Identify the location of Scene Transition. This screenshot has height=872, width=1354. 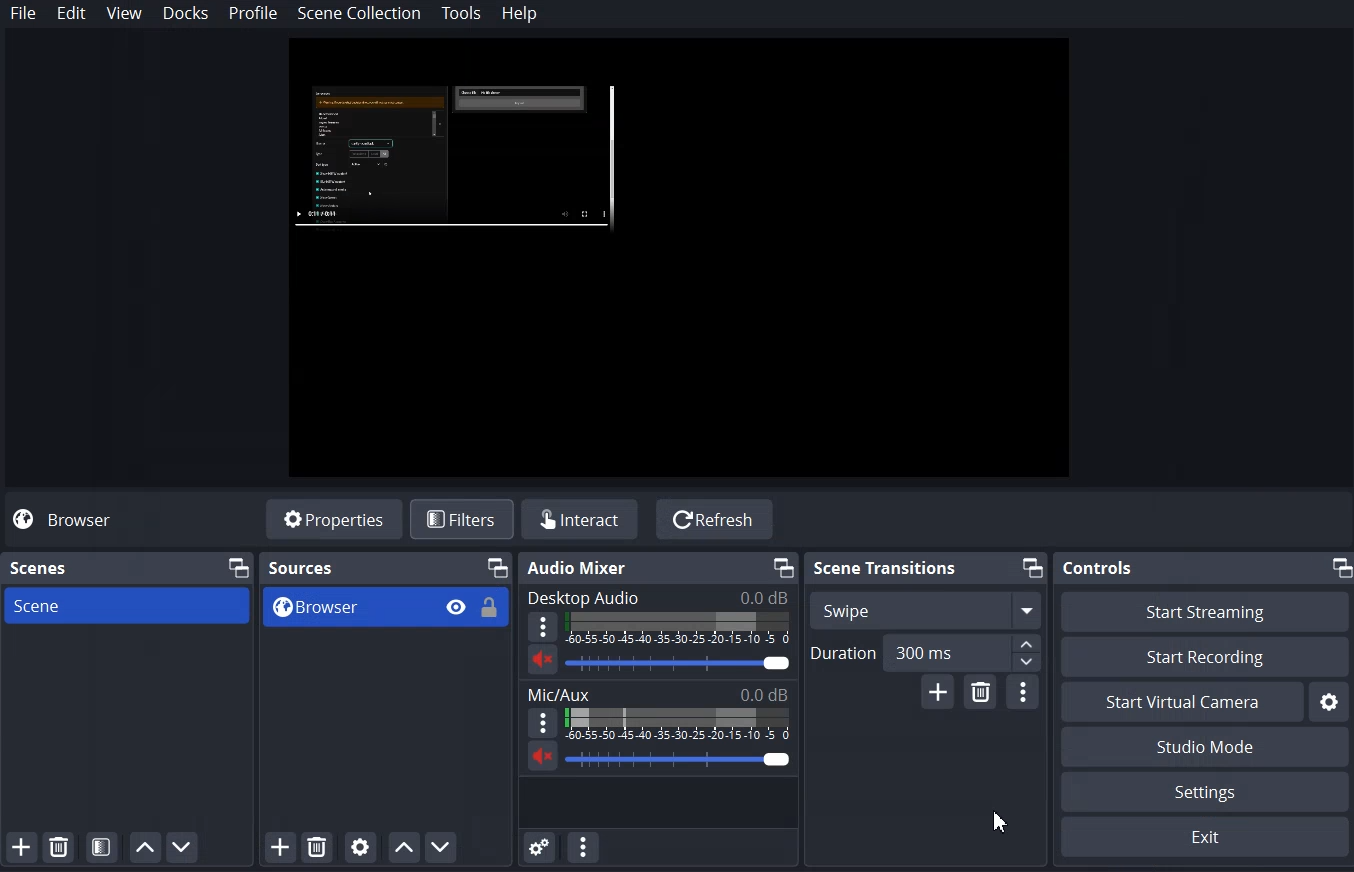
(884, 567).